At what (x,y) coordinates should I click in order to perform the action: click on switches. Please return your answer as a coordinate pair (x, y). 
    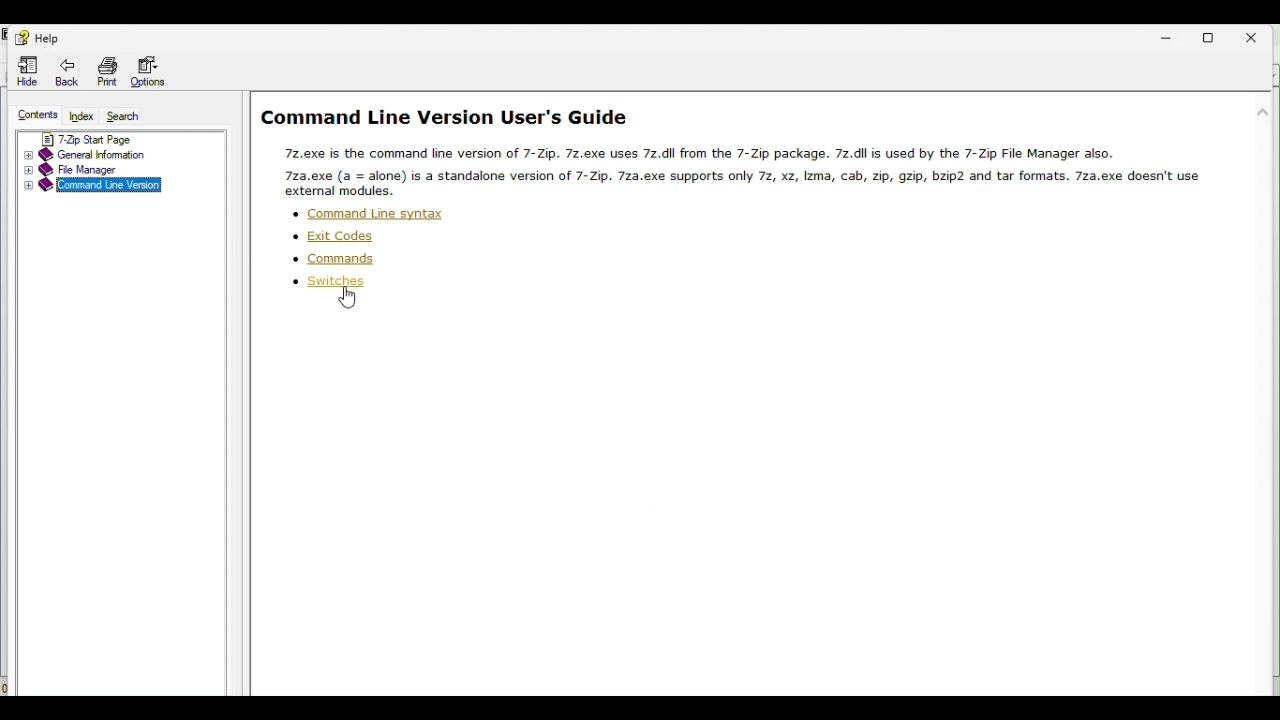
    Looking at the image, I should click on (329, 283).